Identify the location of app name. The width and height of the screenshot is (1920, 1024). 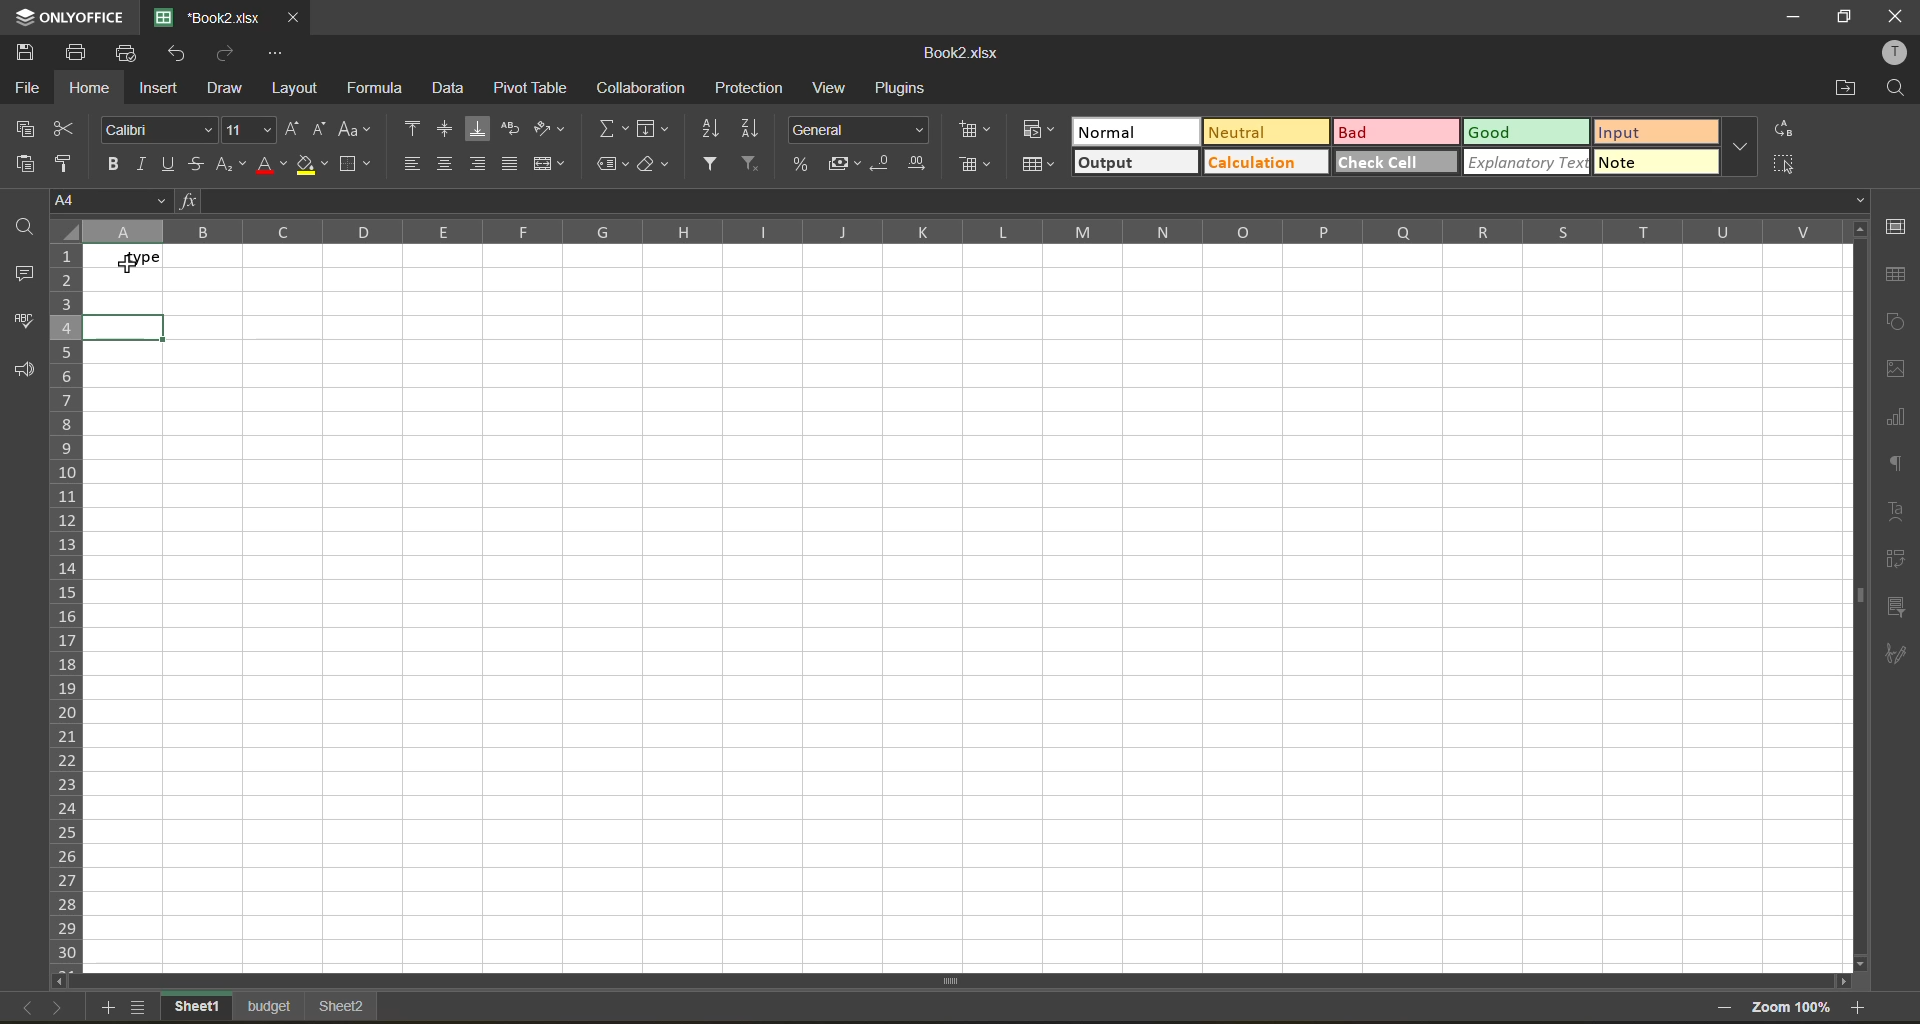
(64, 17).